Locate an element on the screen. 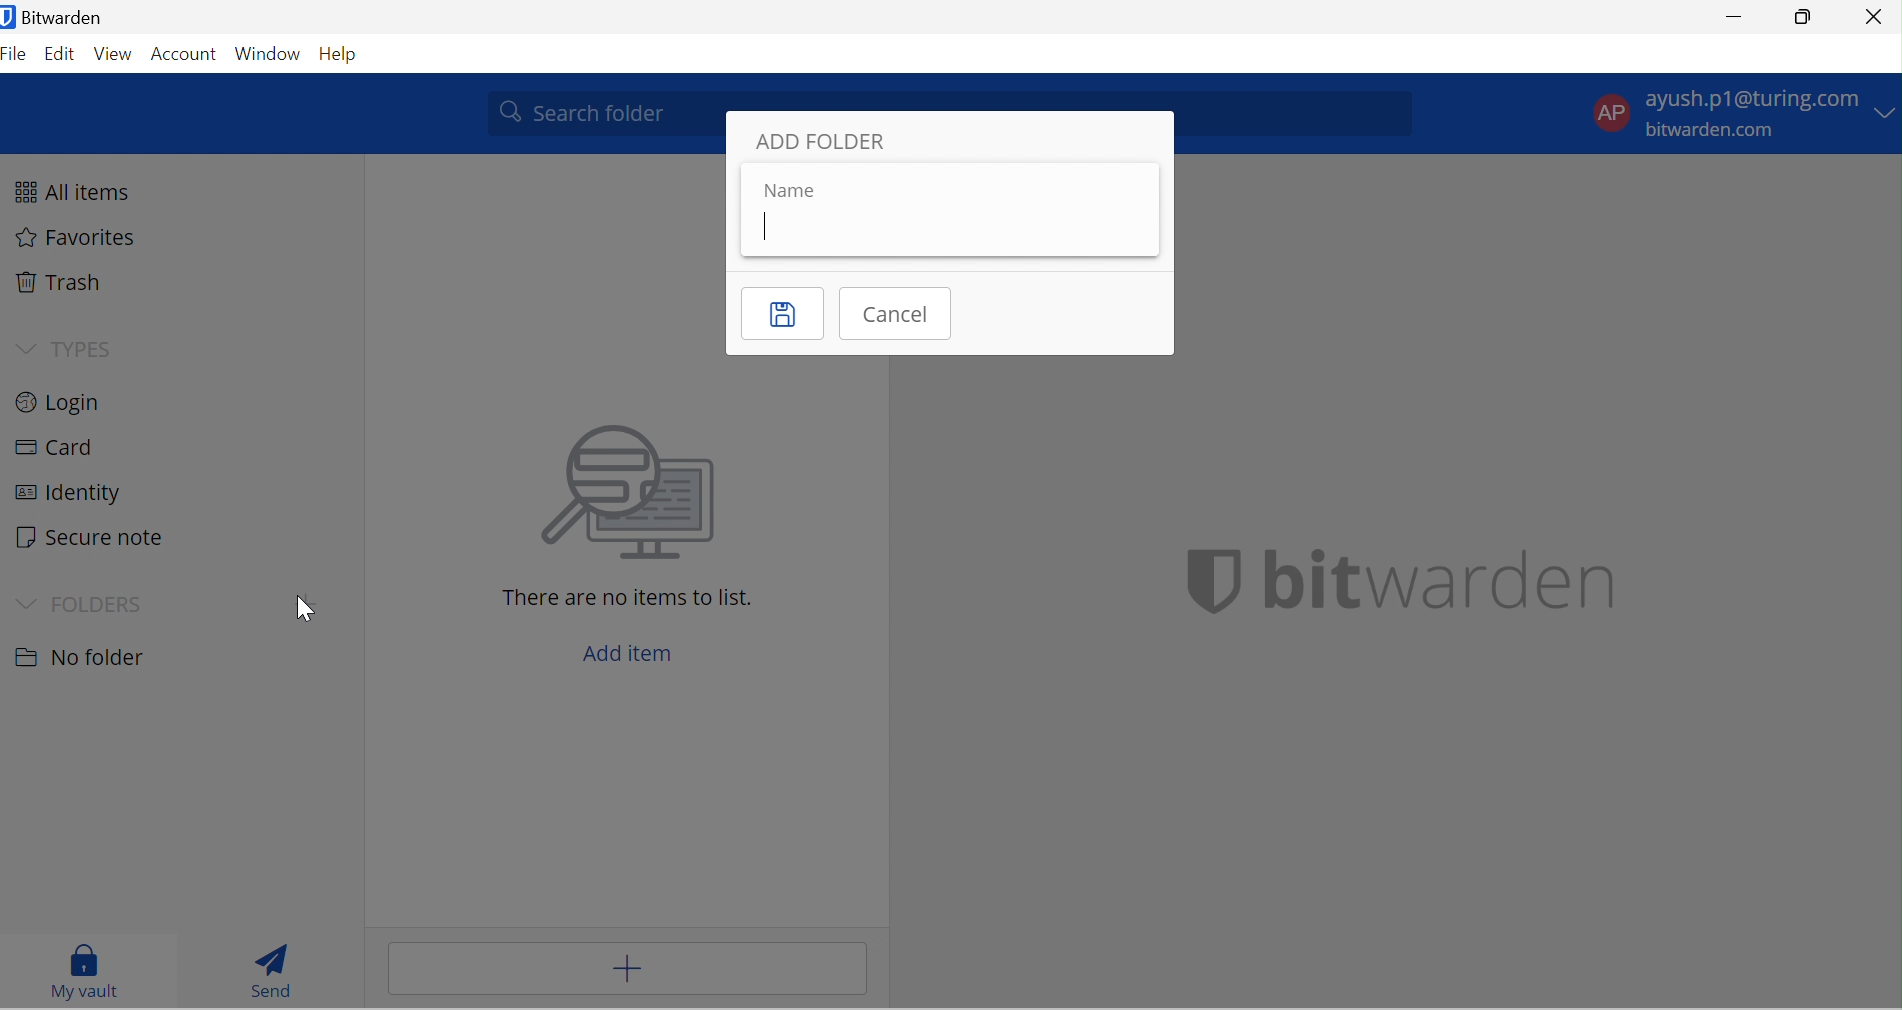  Name is located at coordinates (795, 191).